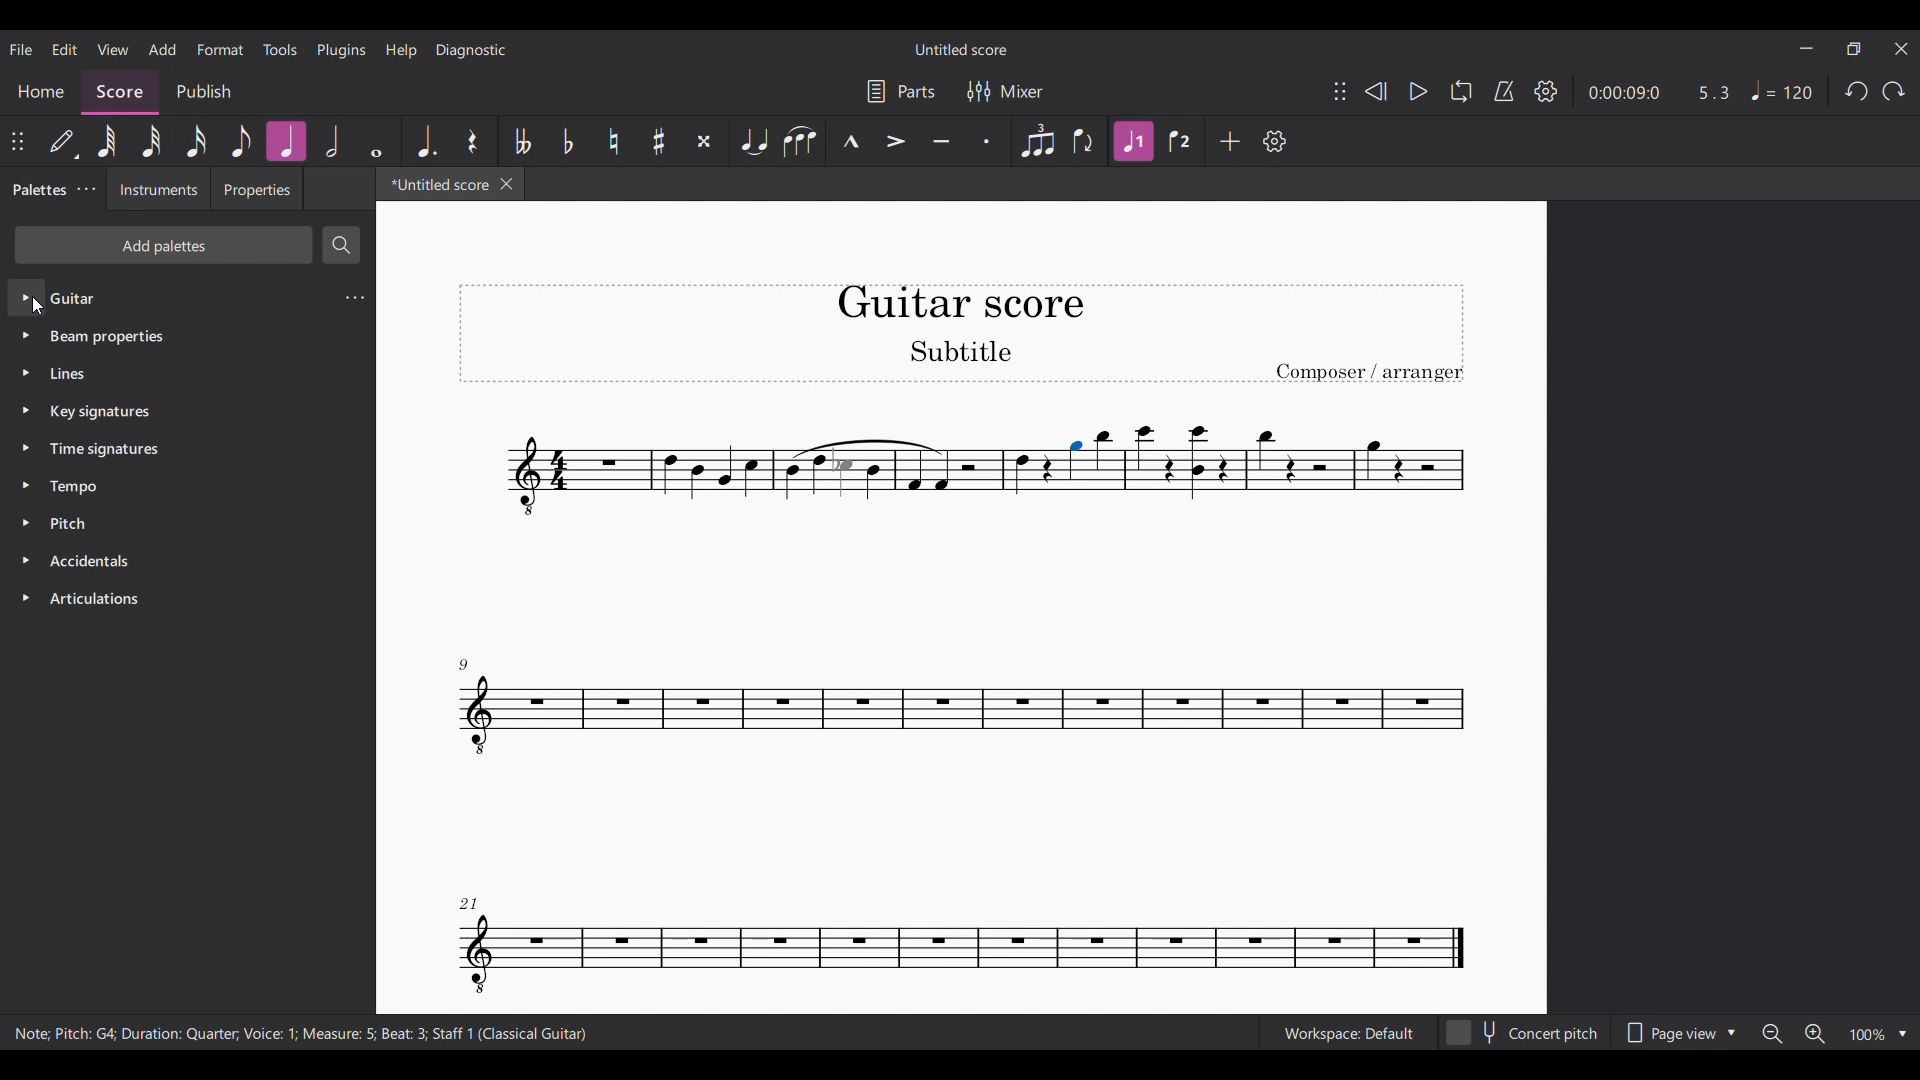 The image size is (1920, 1080). Describe the element at coordinates (342, 51) in the screenshot. I see `Plugins menu` at that location.